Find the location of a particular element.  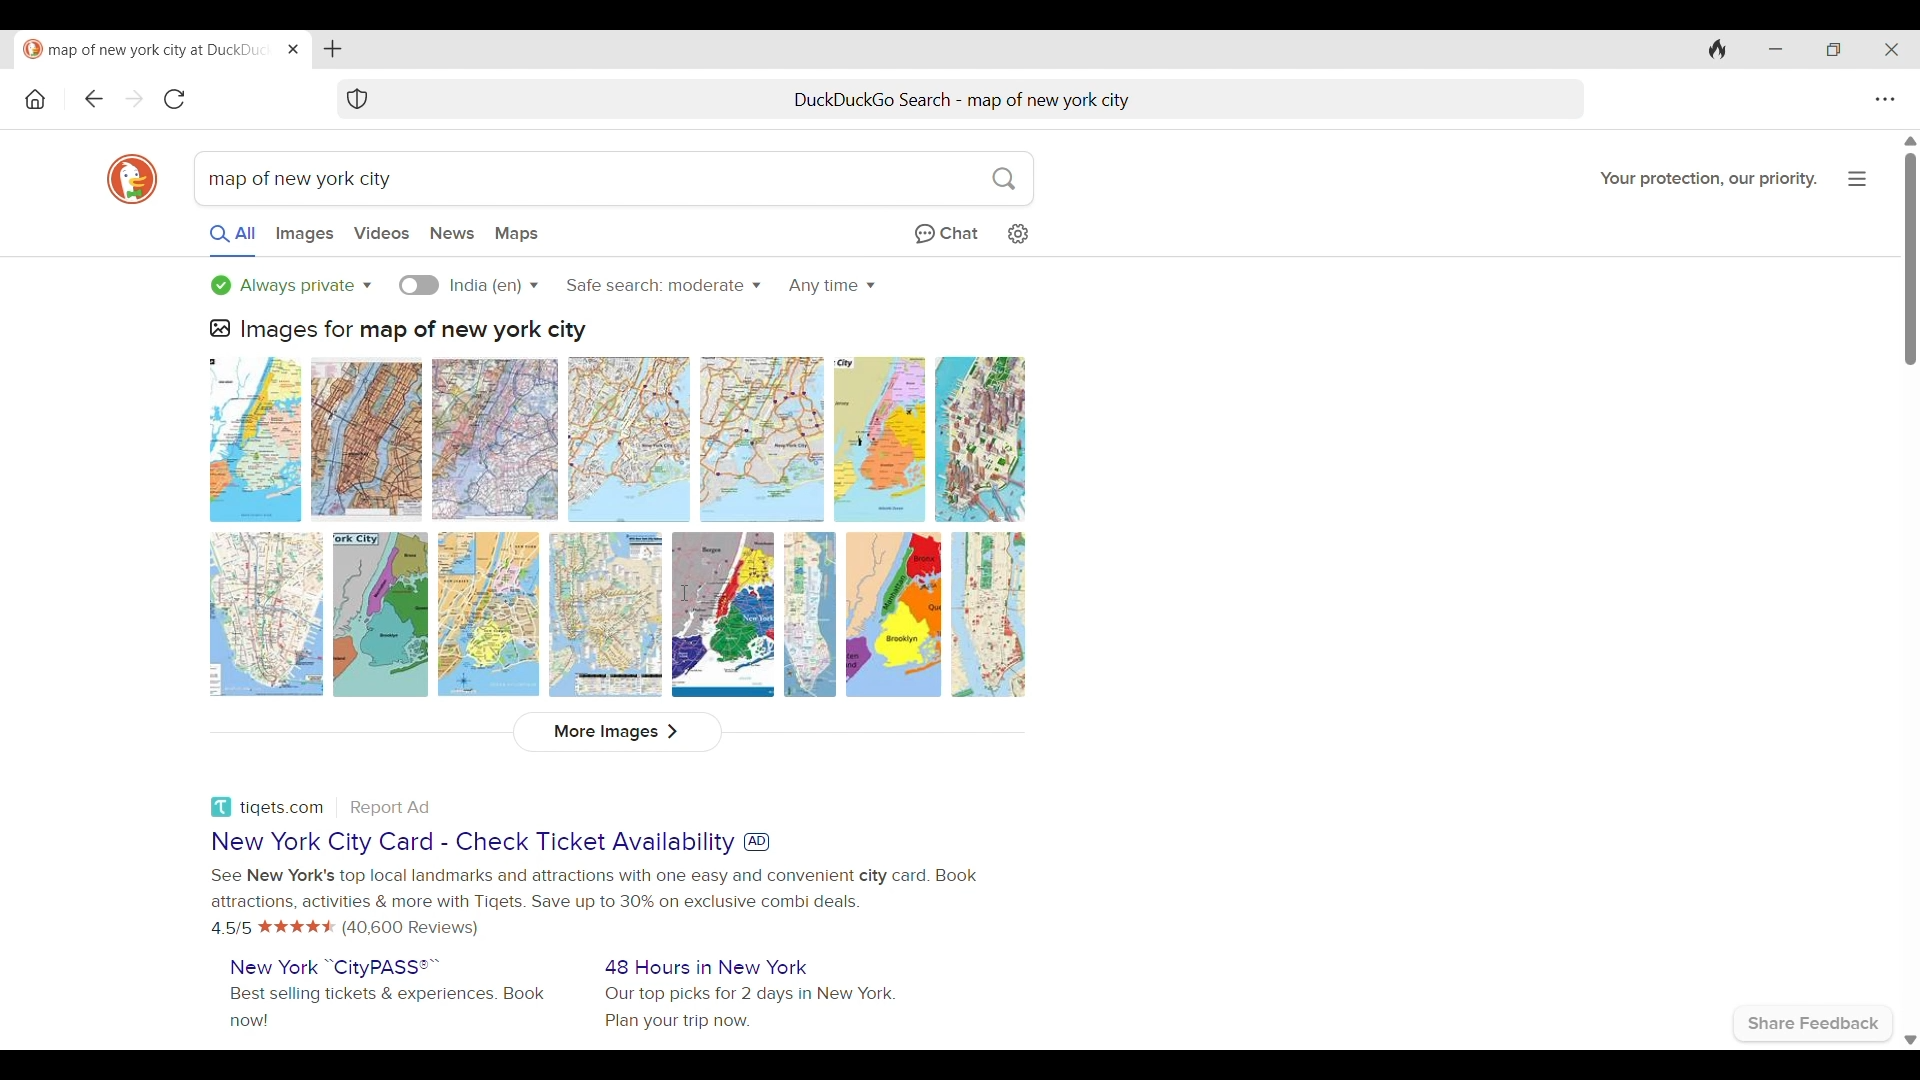

Search tab is located at coordinates (1357, 100).